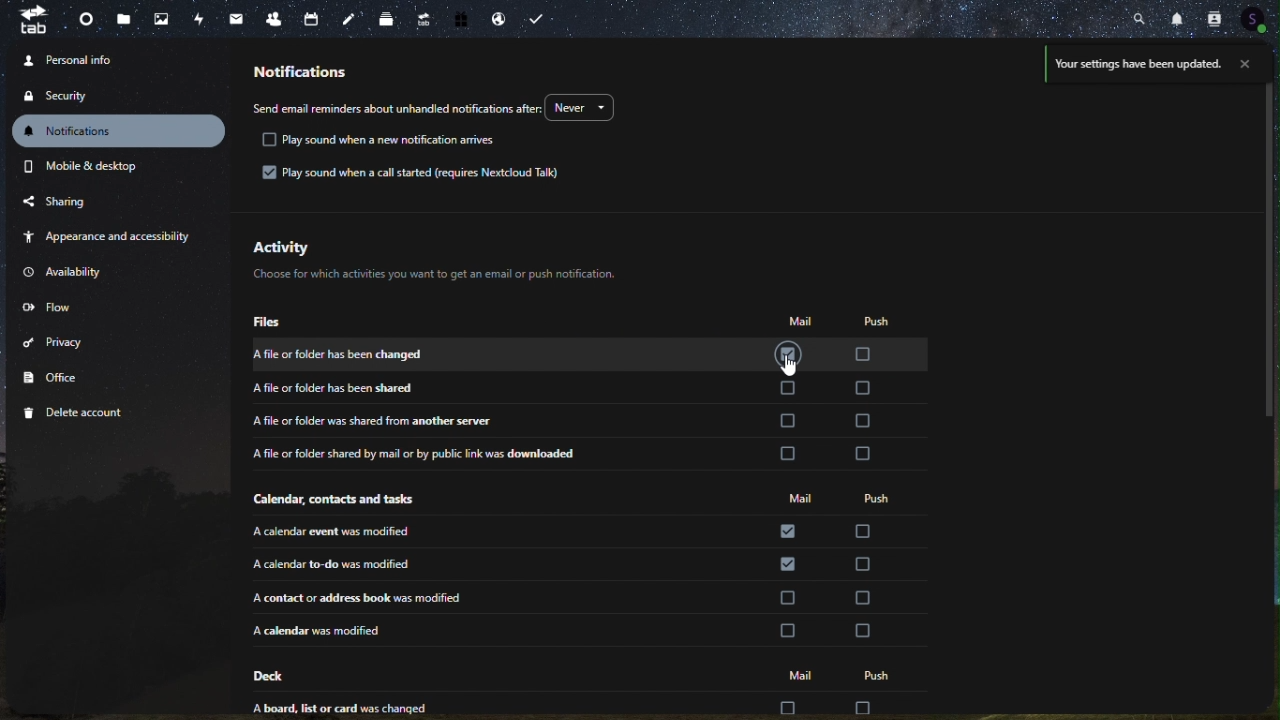 Image resolution: width=1280 pixels, height=720 pixels. Describe the element at coordinates (791, 455) in the screenshot. I see `check box` at that location.